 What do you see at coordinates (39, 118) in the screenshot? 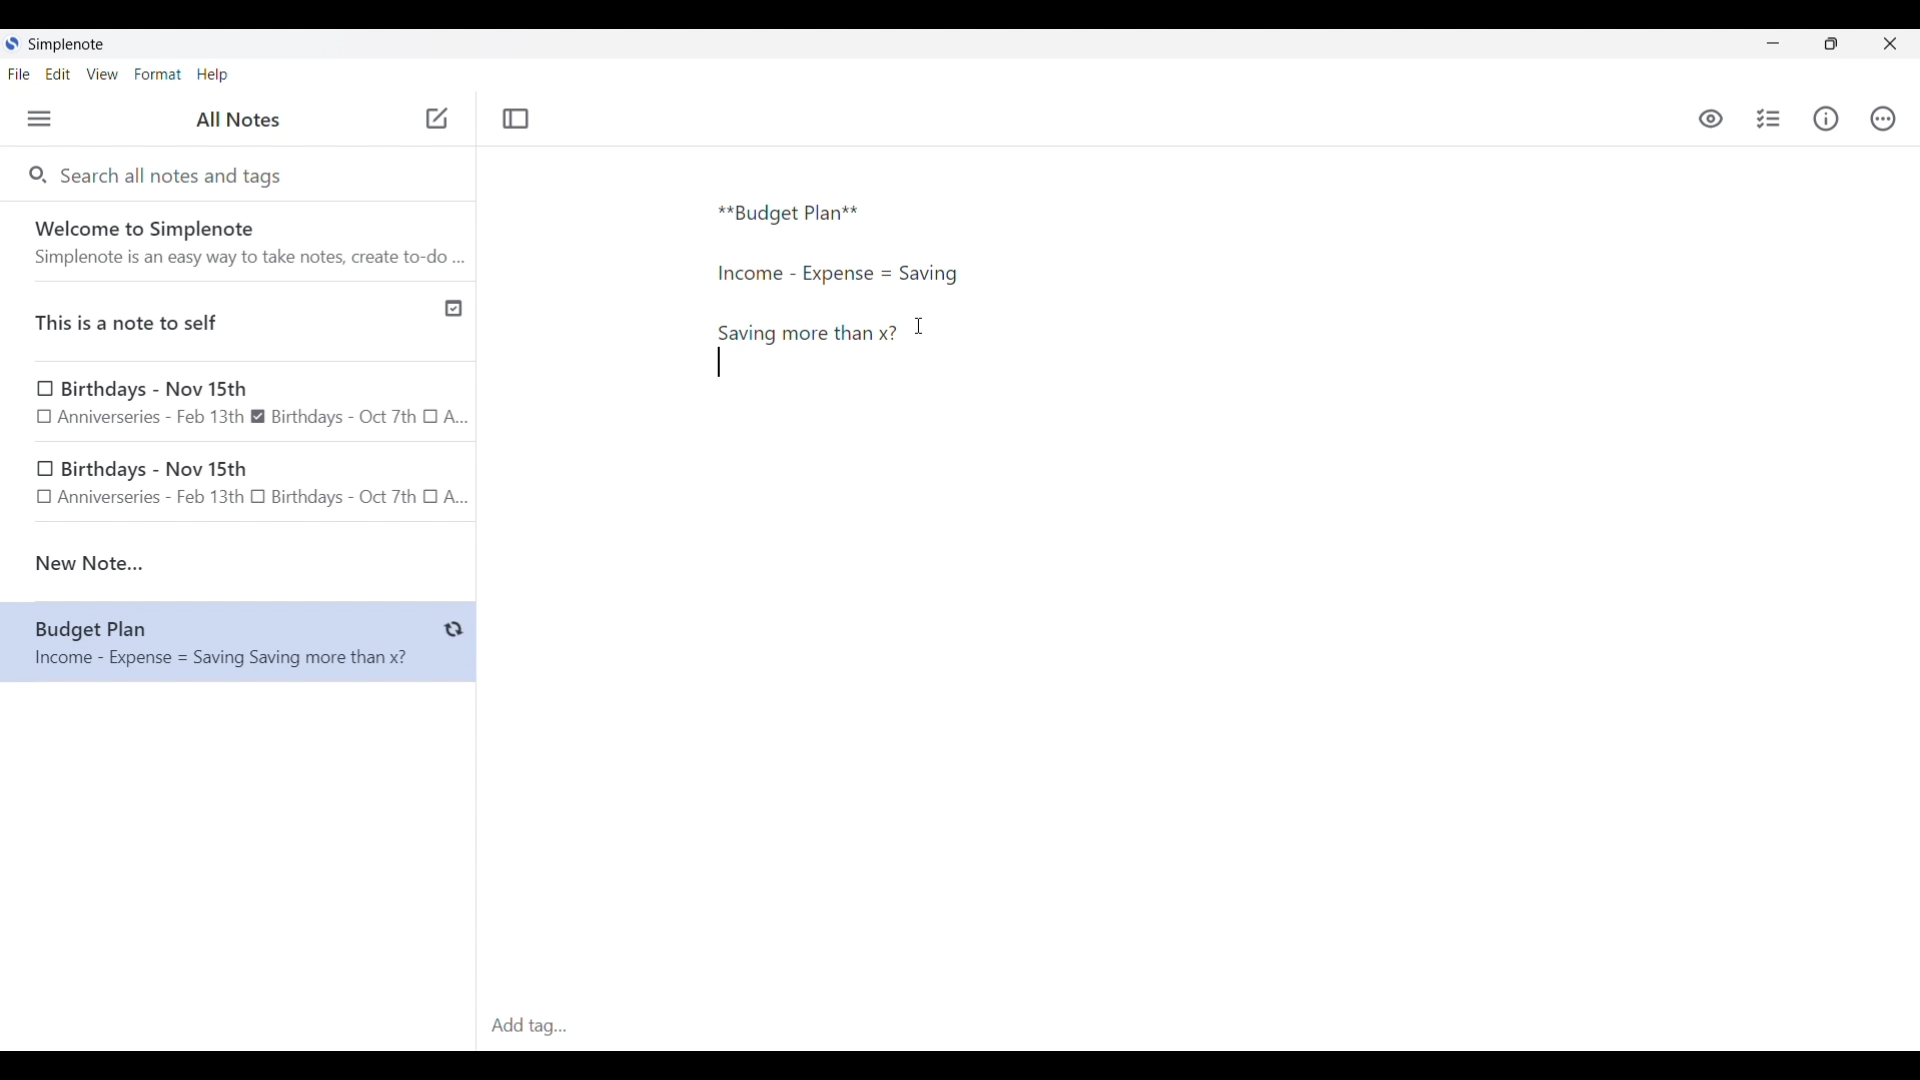
I see `Menu` at bounding box center [39, 118].